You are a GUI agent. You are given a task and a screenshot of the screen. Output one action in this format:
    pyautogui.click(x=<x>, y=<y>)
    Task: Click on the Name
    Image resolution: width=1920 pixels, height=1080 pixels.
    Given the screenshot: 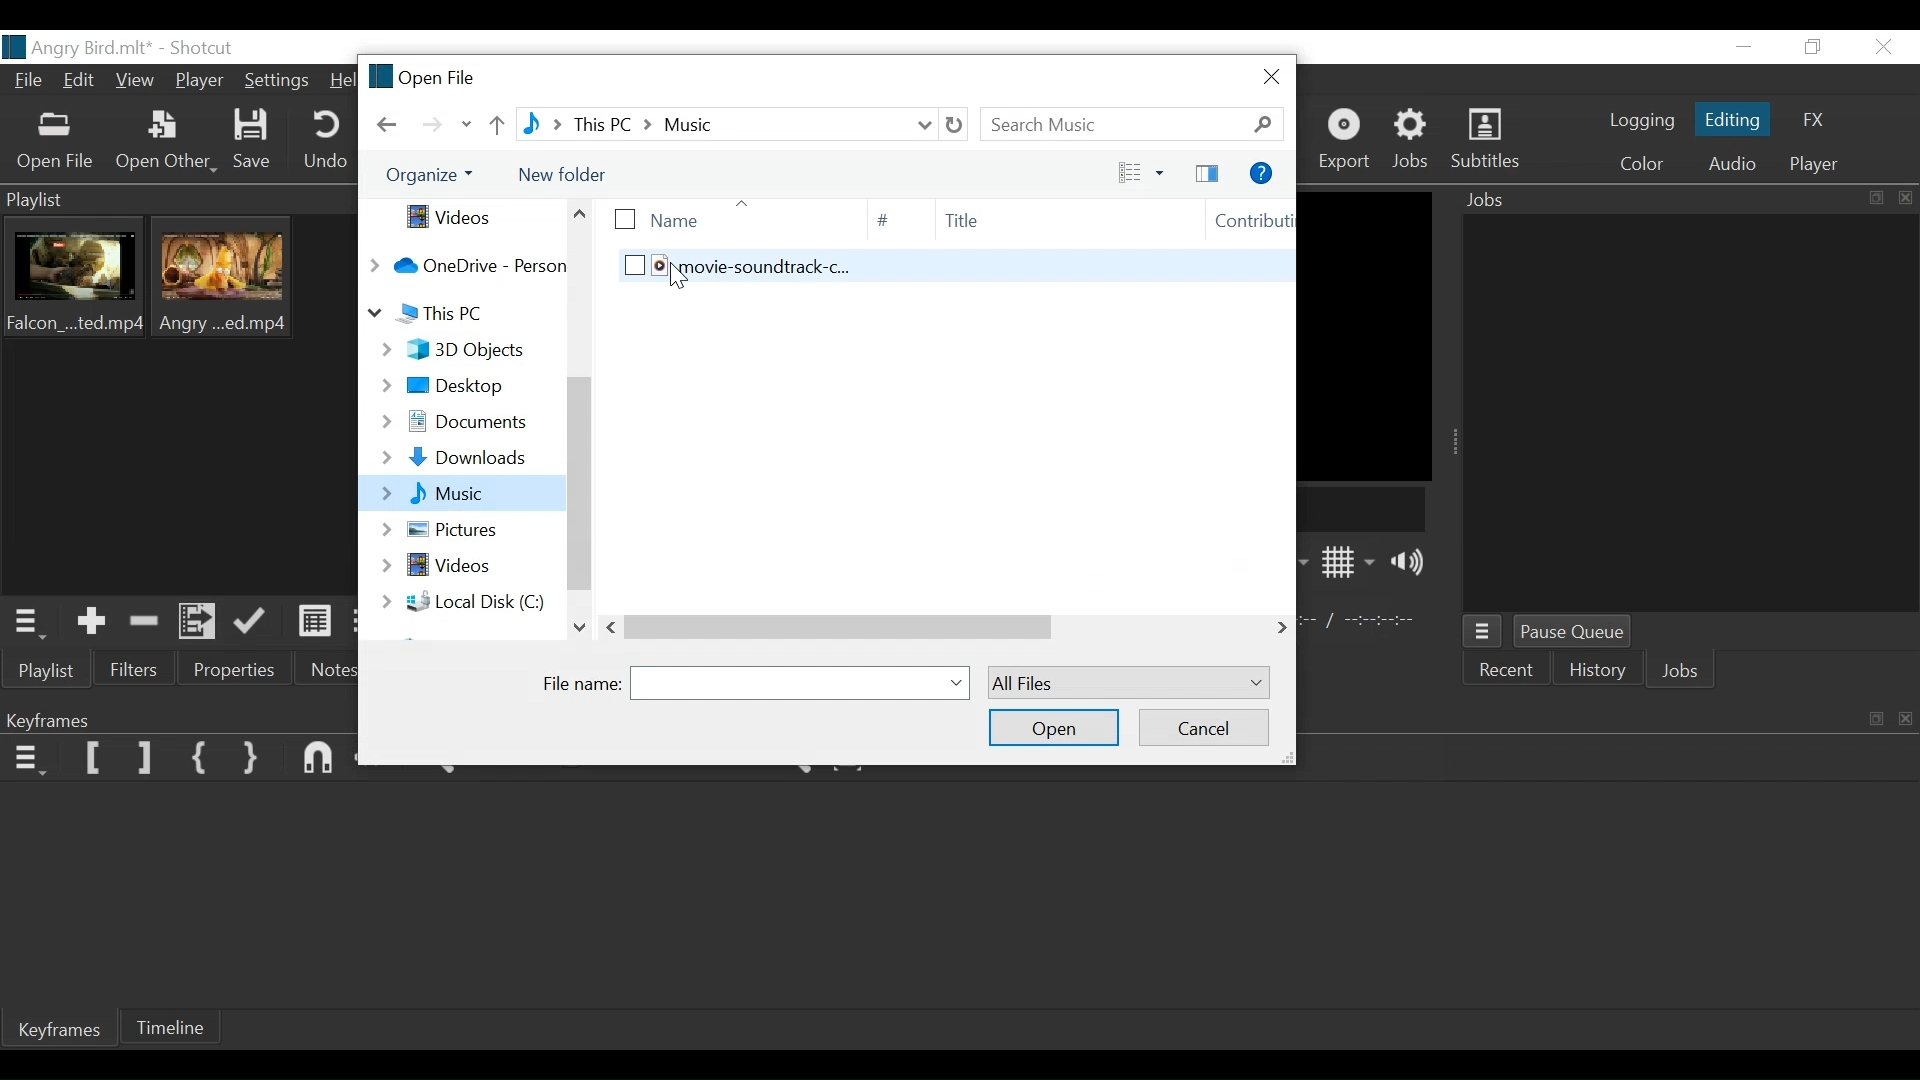 What is the action you would take?
    pyautogui.click(x=715, y=217)
    